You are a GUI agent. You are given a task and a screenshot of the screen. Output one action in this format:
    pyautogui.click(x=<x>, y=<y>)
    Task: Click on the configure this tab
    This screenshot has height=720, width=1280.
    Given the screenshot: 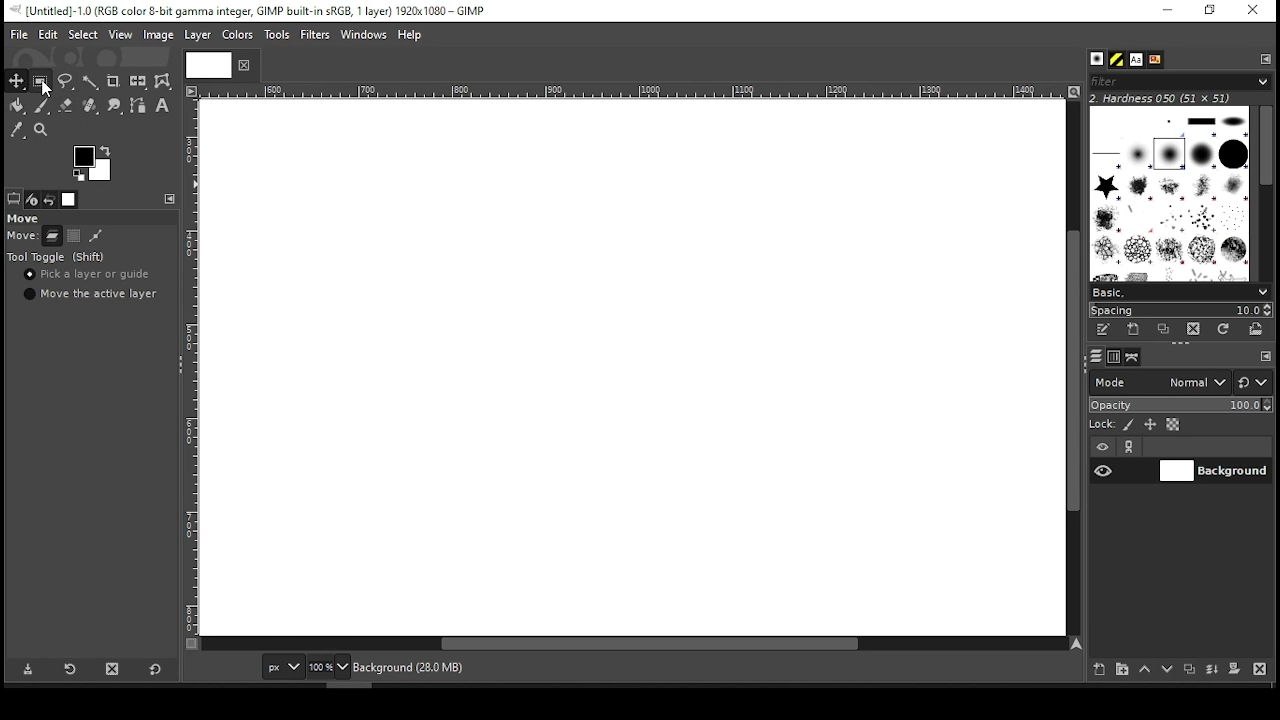 What is the action you would take?
    pyautogui.click(x=172, y=199)
    